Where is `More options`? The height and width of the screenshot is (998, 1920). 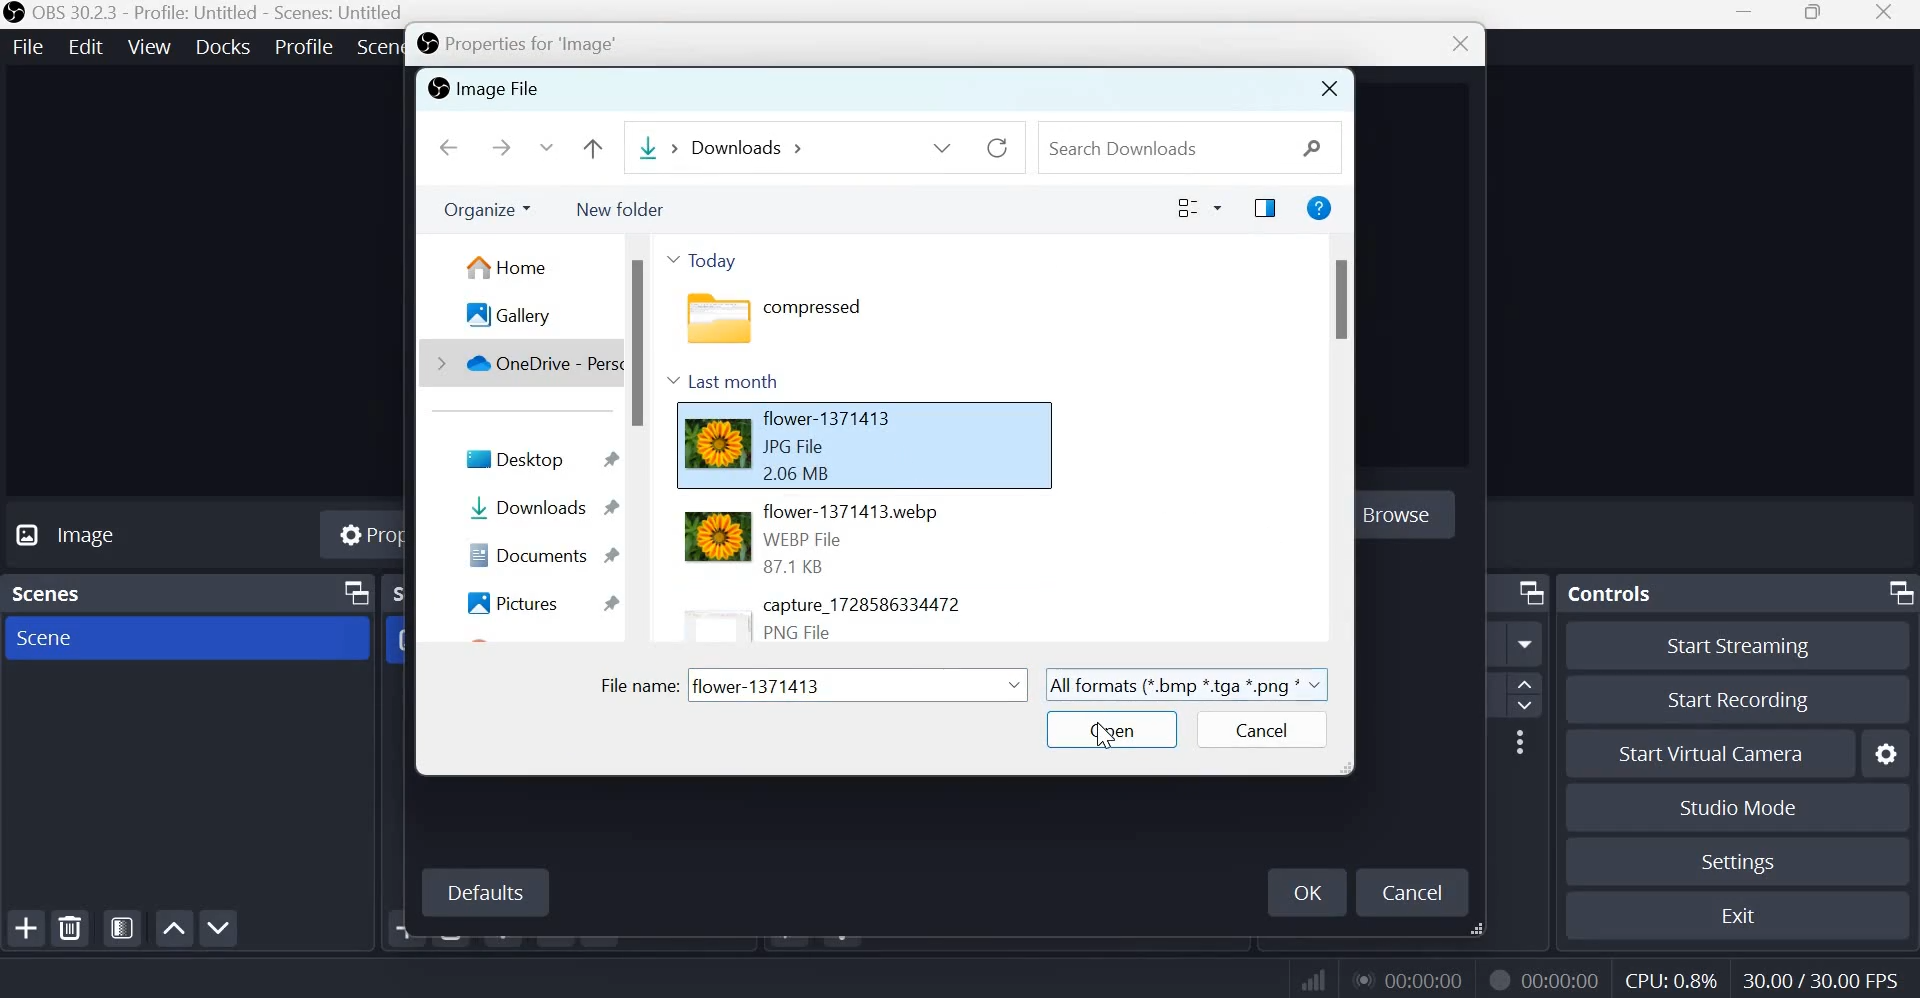 More options is located at coordinates (1526, 645).